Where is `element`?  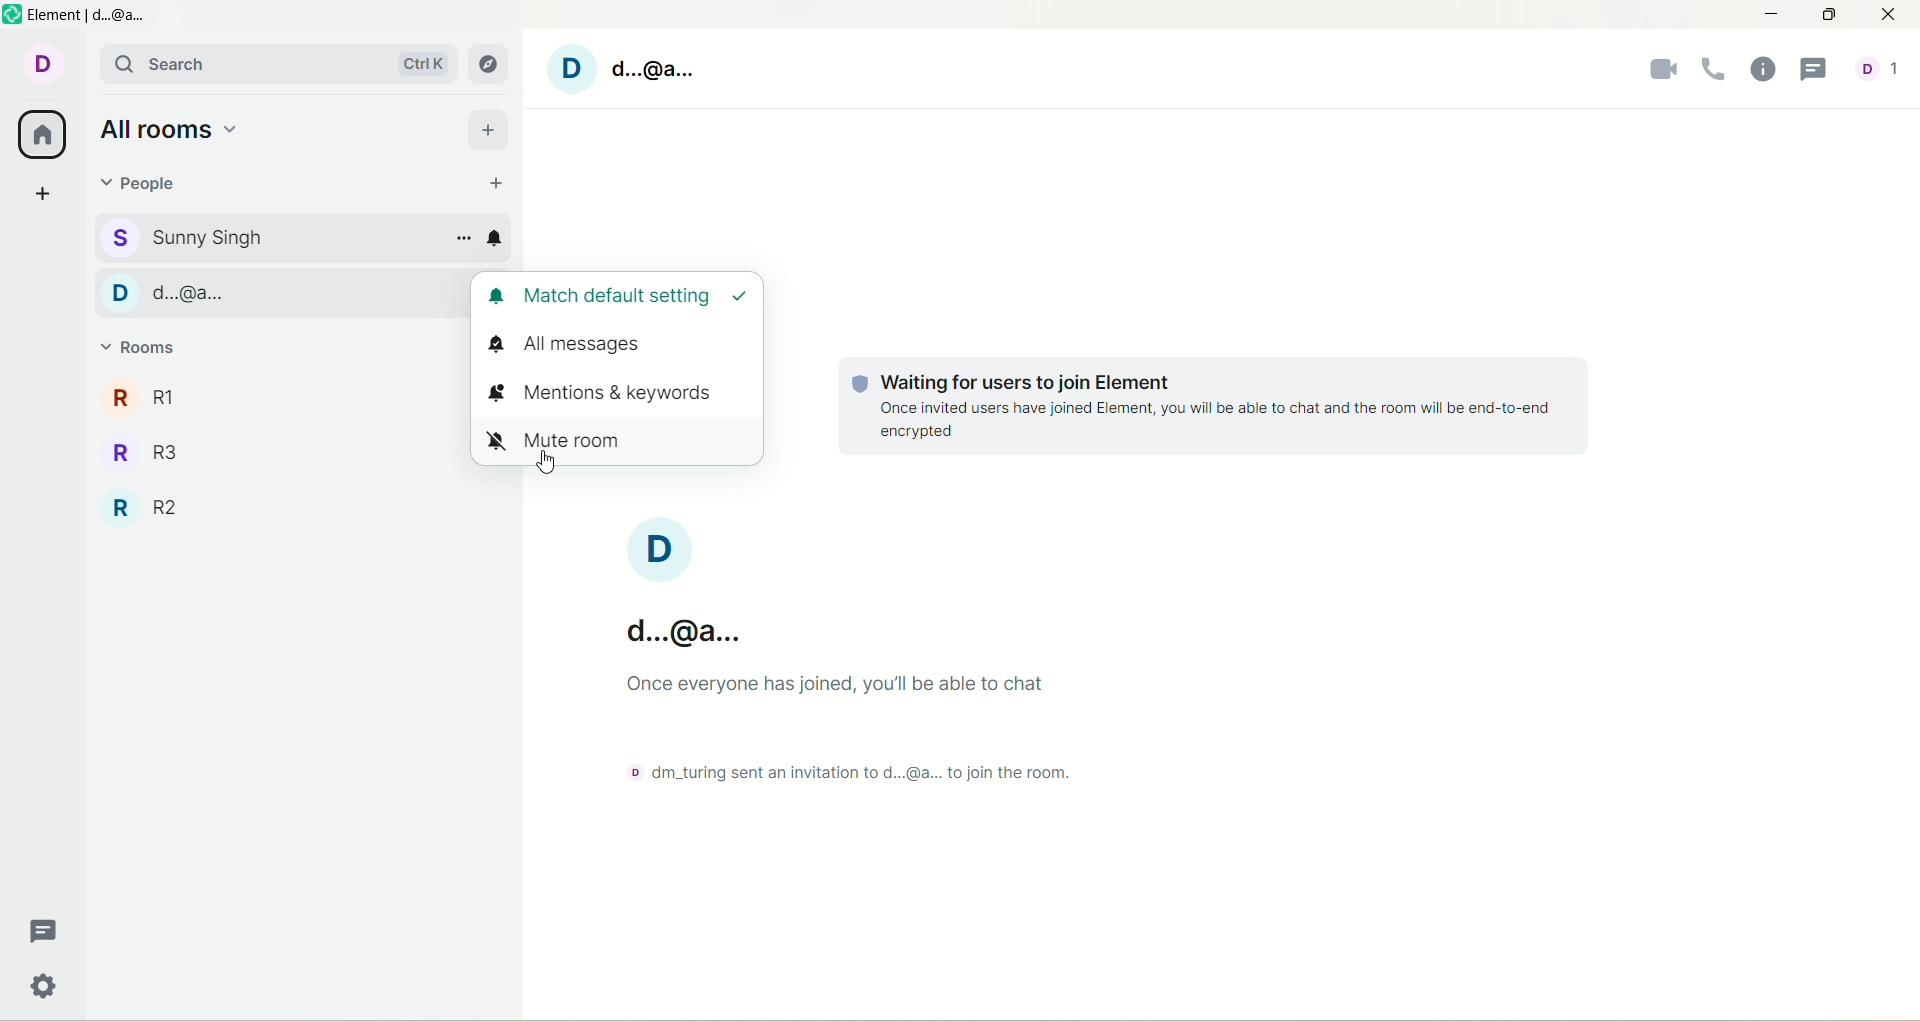
element is located at coordinates (91, 16).